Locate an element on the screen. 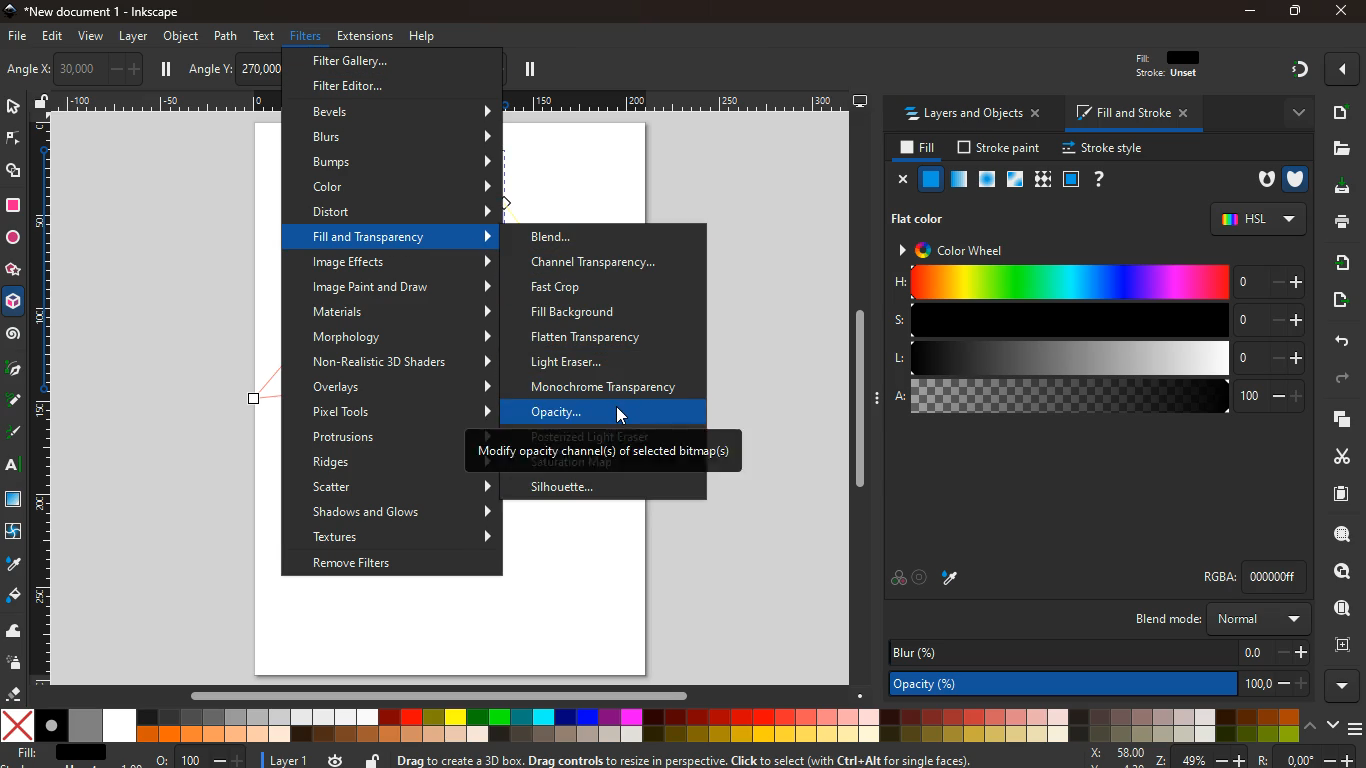  o is located at coordinates (196, 758).